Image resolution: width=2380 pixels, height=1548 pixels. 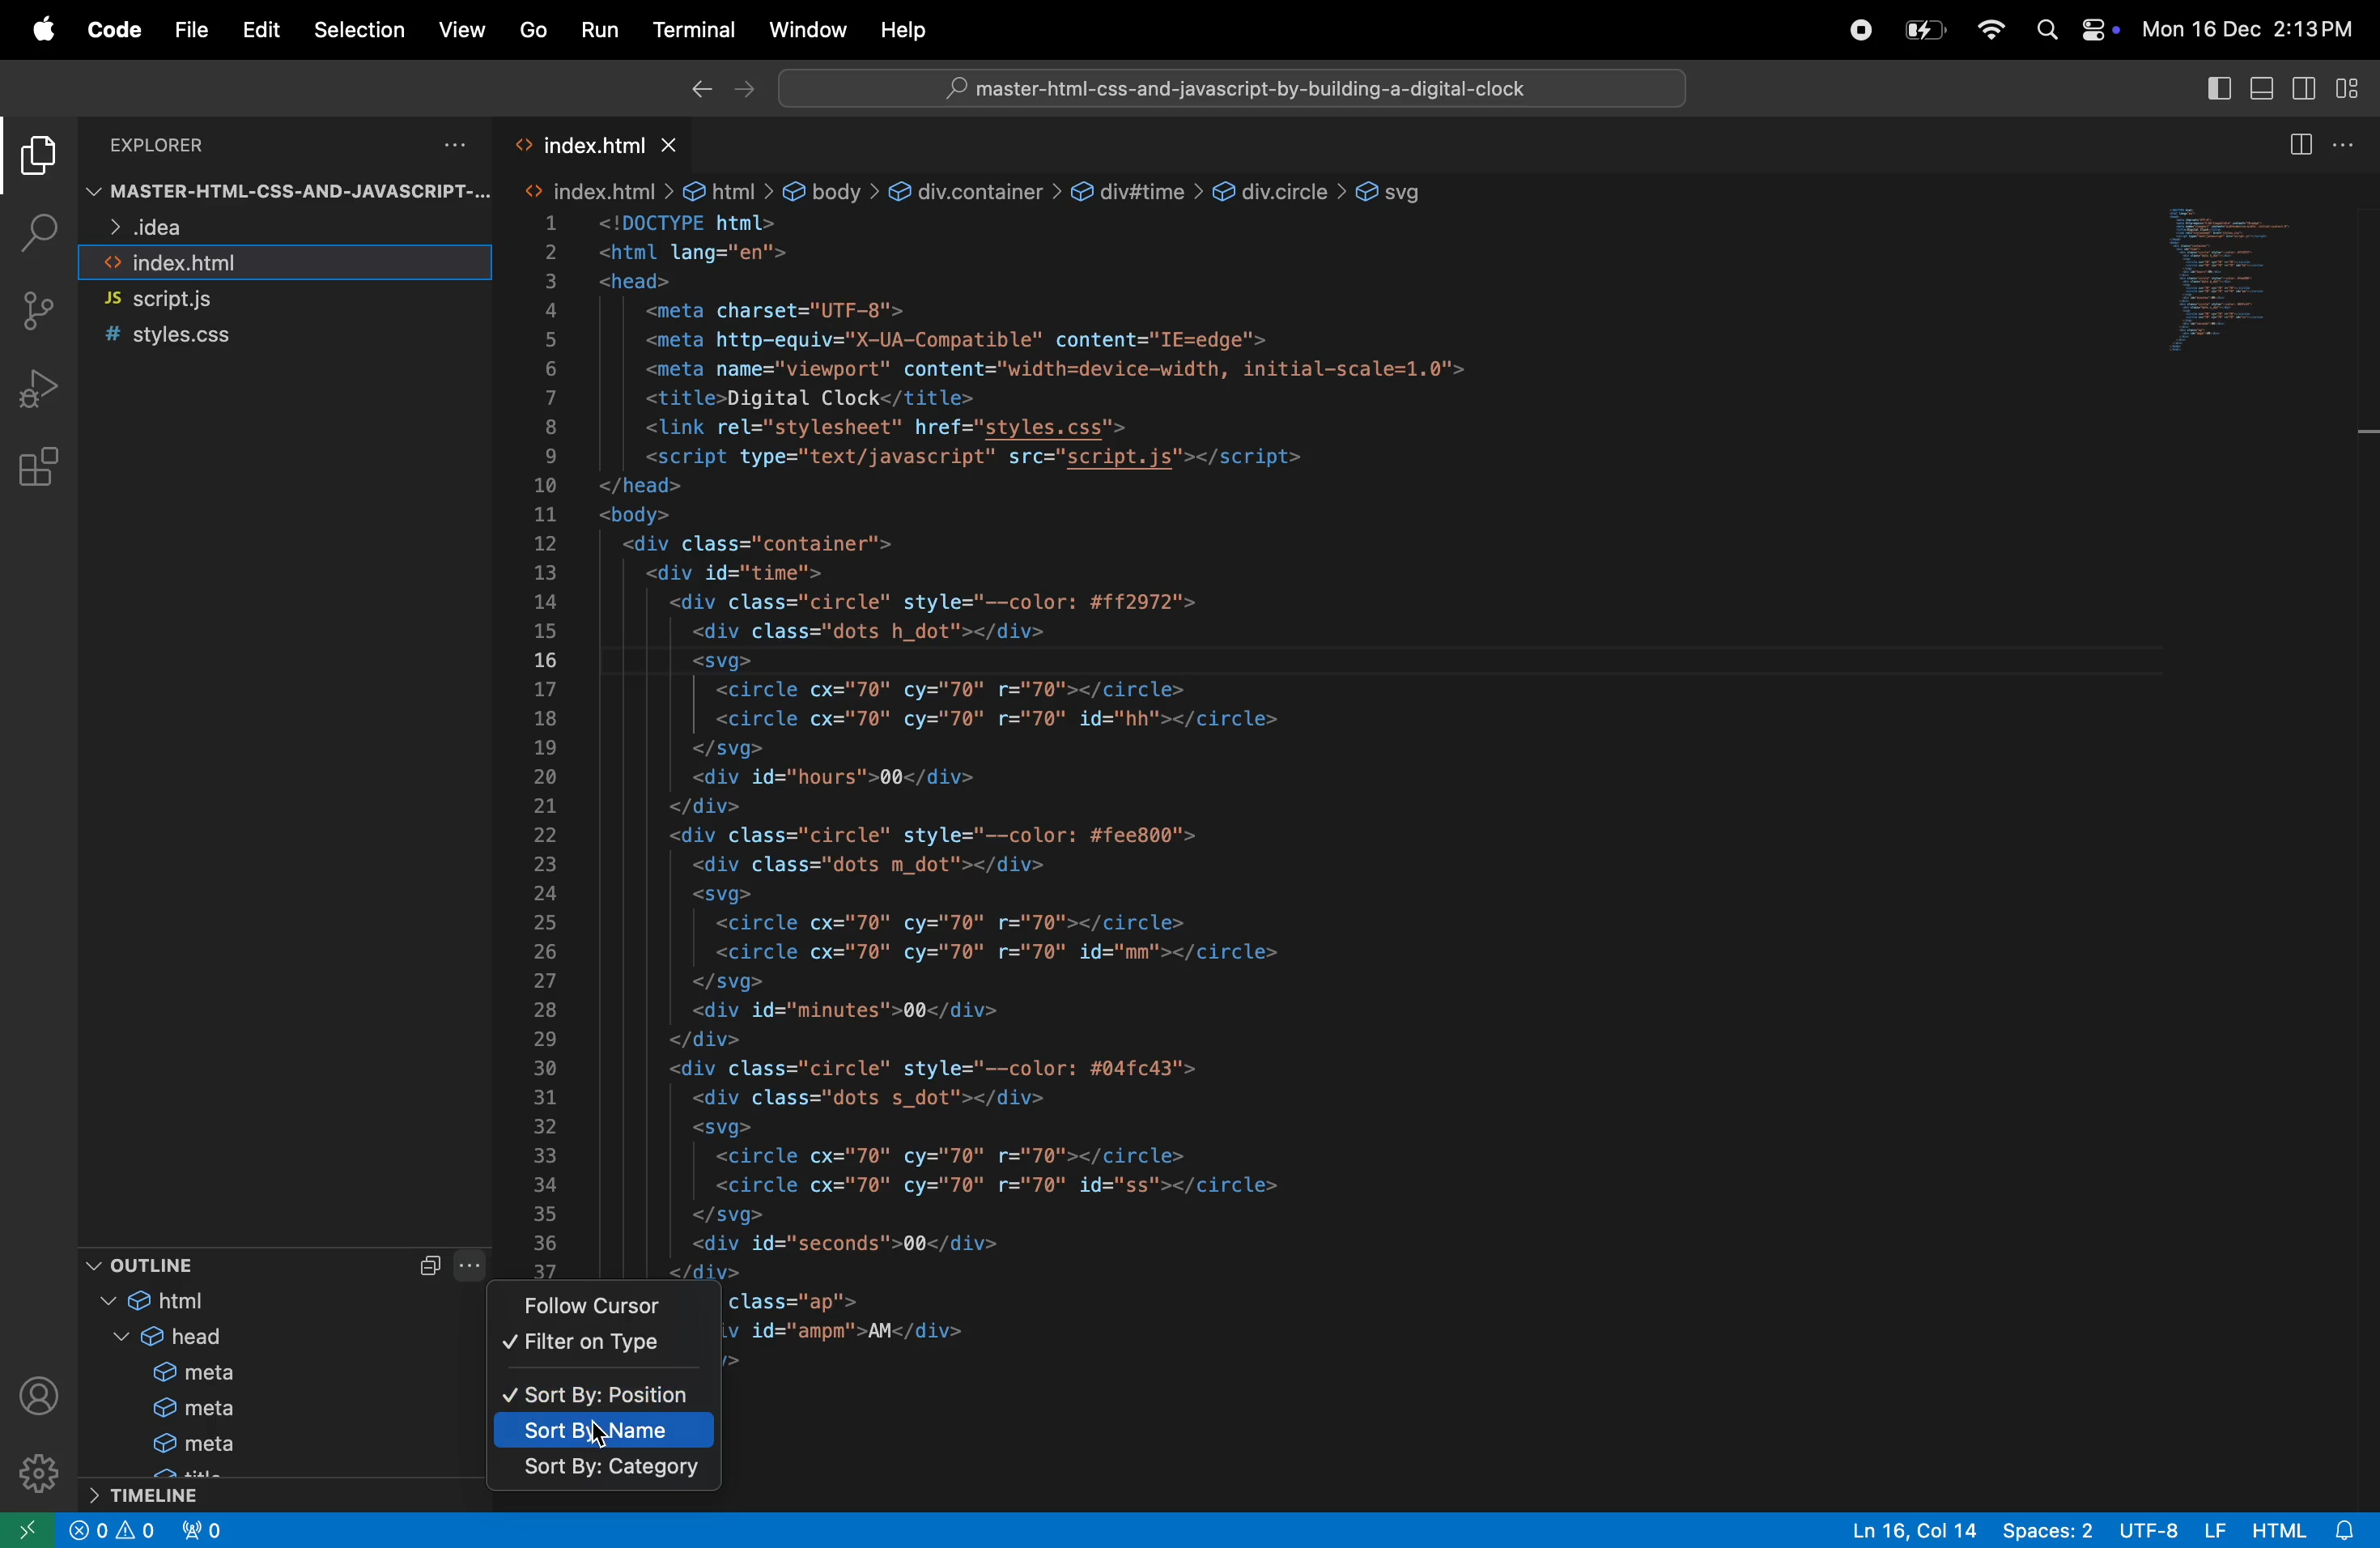 I want to click on Backward, so click(x=698, y=88).